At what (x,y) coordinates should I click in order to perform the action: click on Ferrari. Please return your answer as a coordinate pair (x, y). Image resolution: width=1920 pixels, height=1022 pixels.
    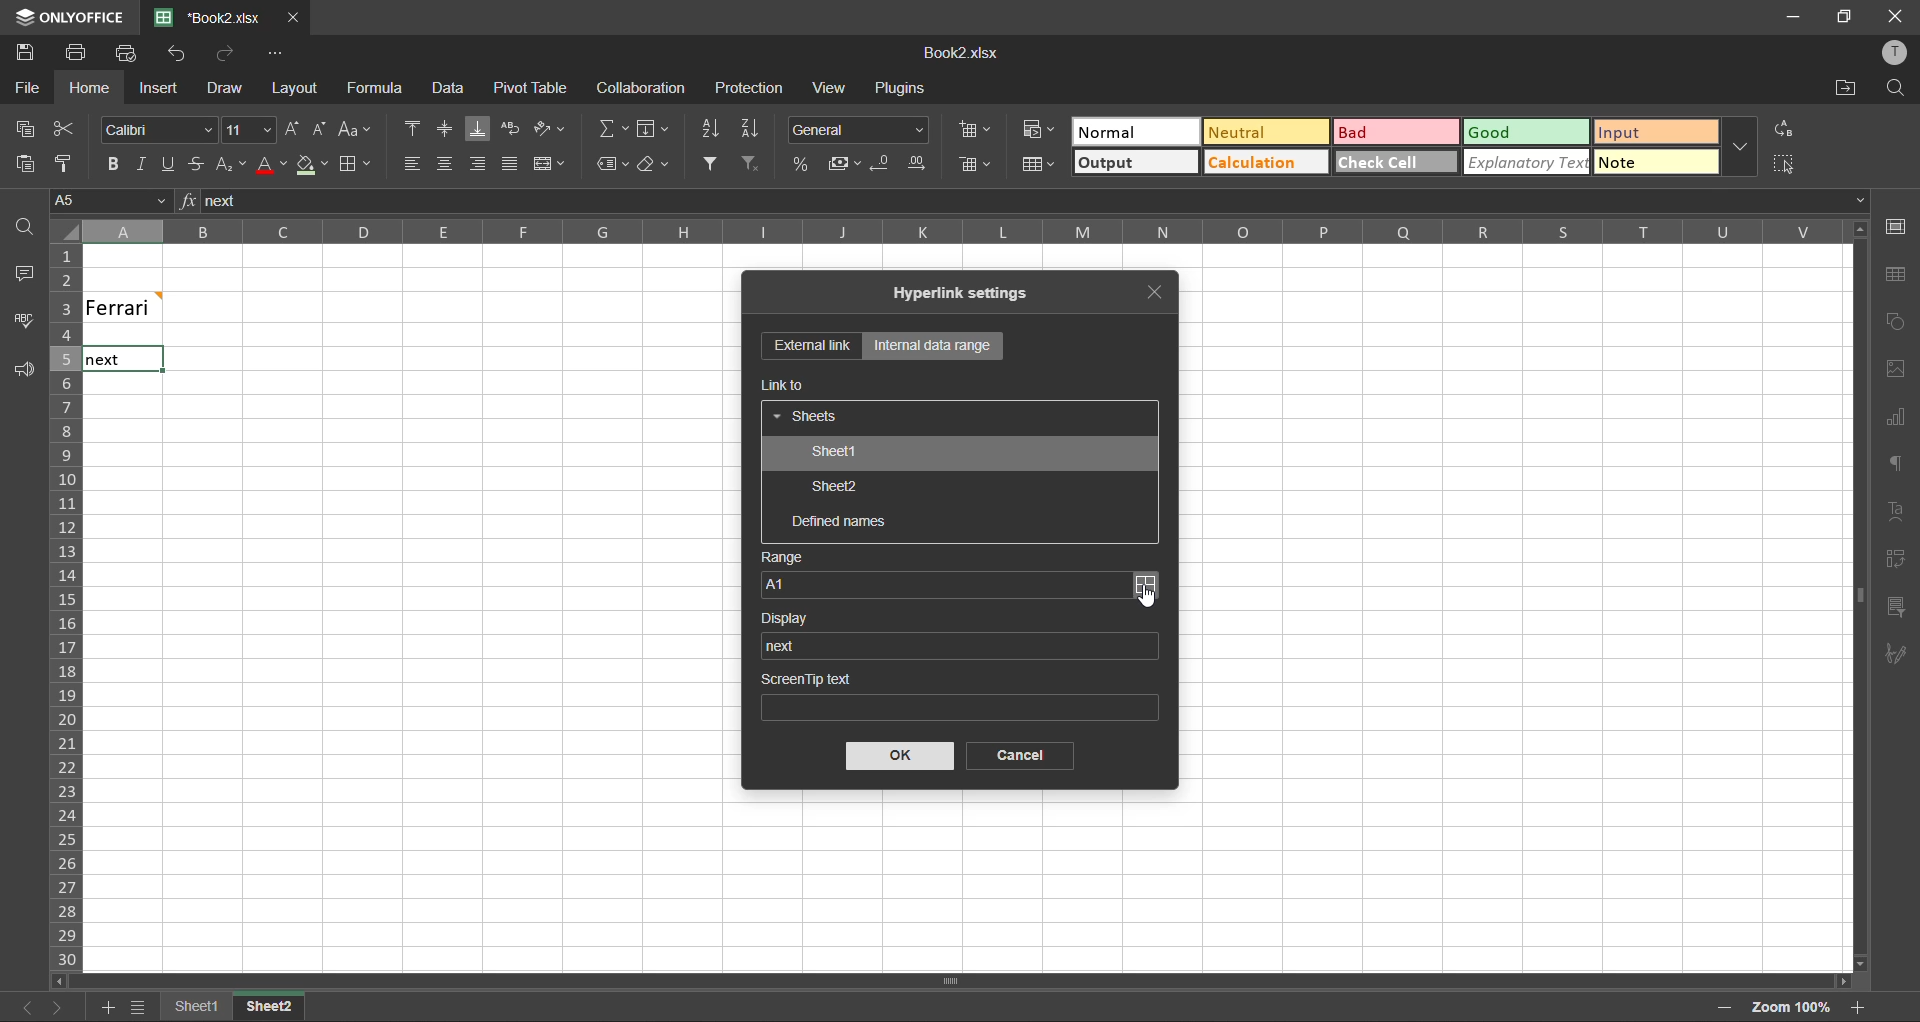
    Looking at the image, I should click on (152, 306).